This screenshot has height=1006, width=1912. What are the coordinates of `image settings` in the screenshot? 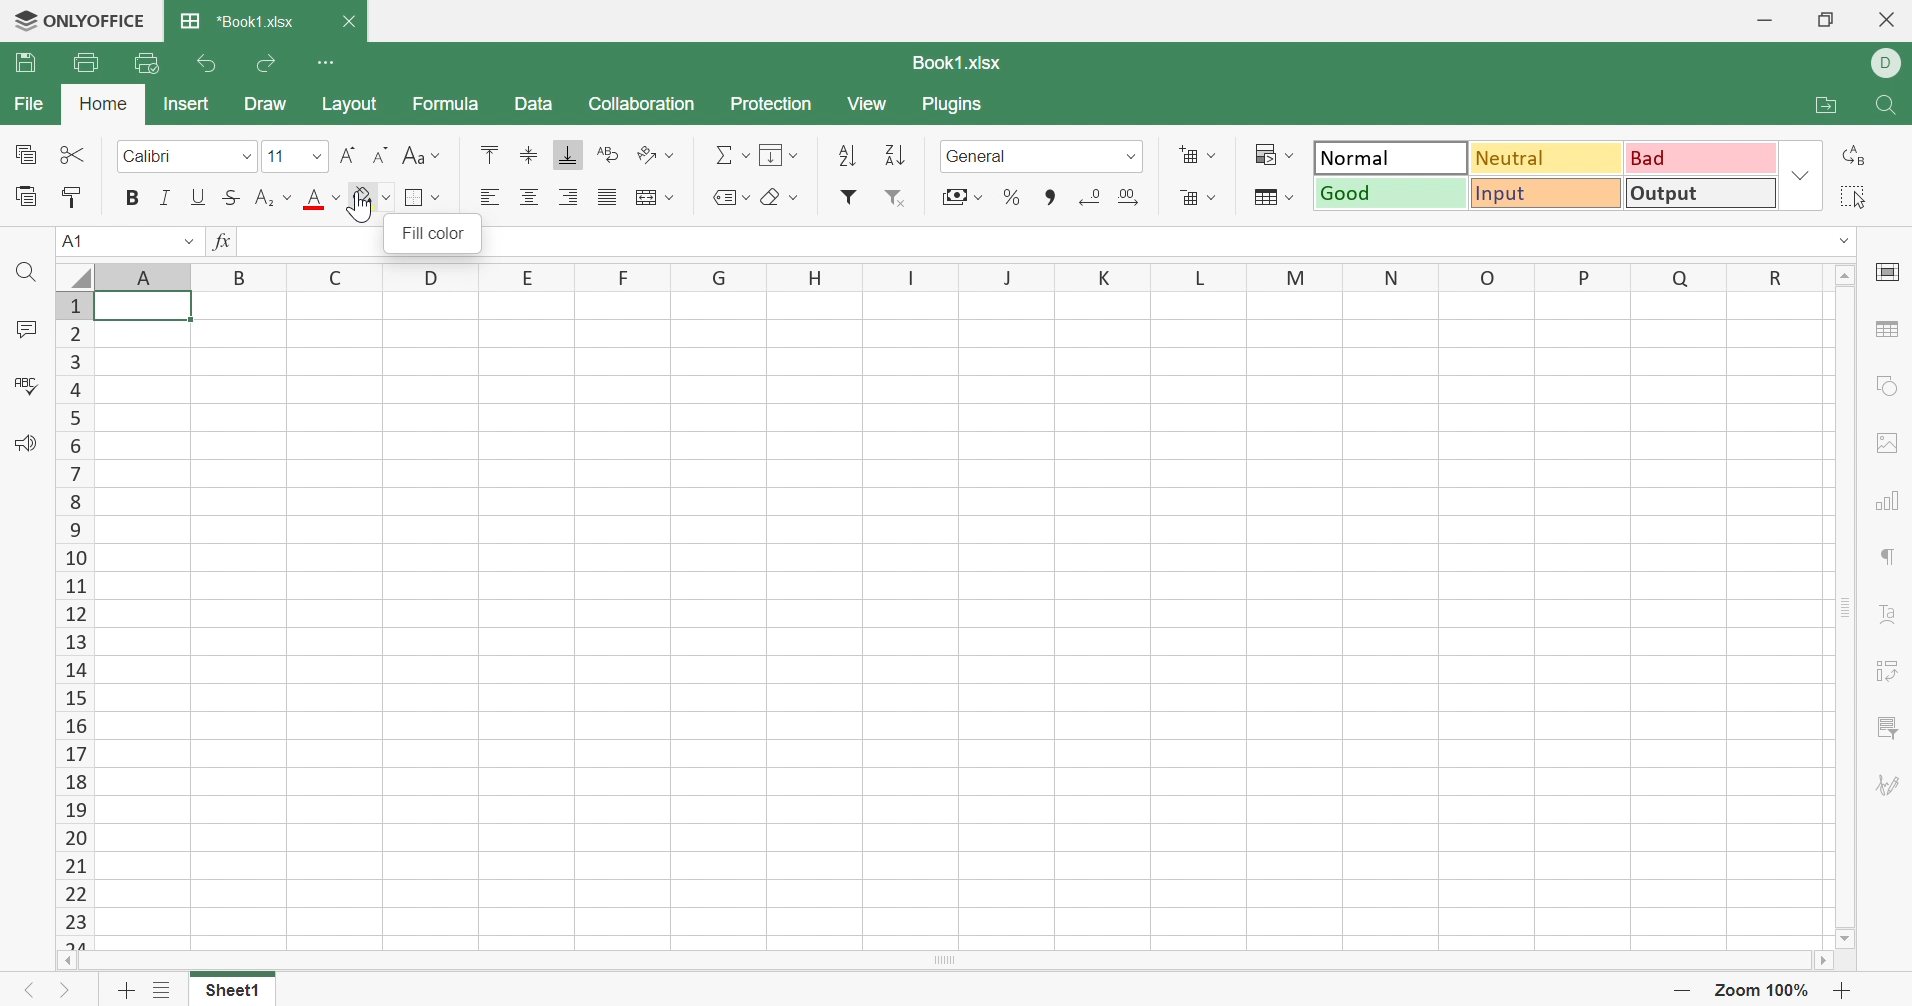 It's located at (1888, 439).